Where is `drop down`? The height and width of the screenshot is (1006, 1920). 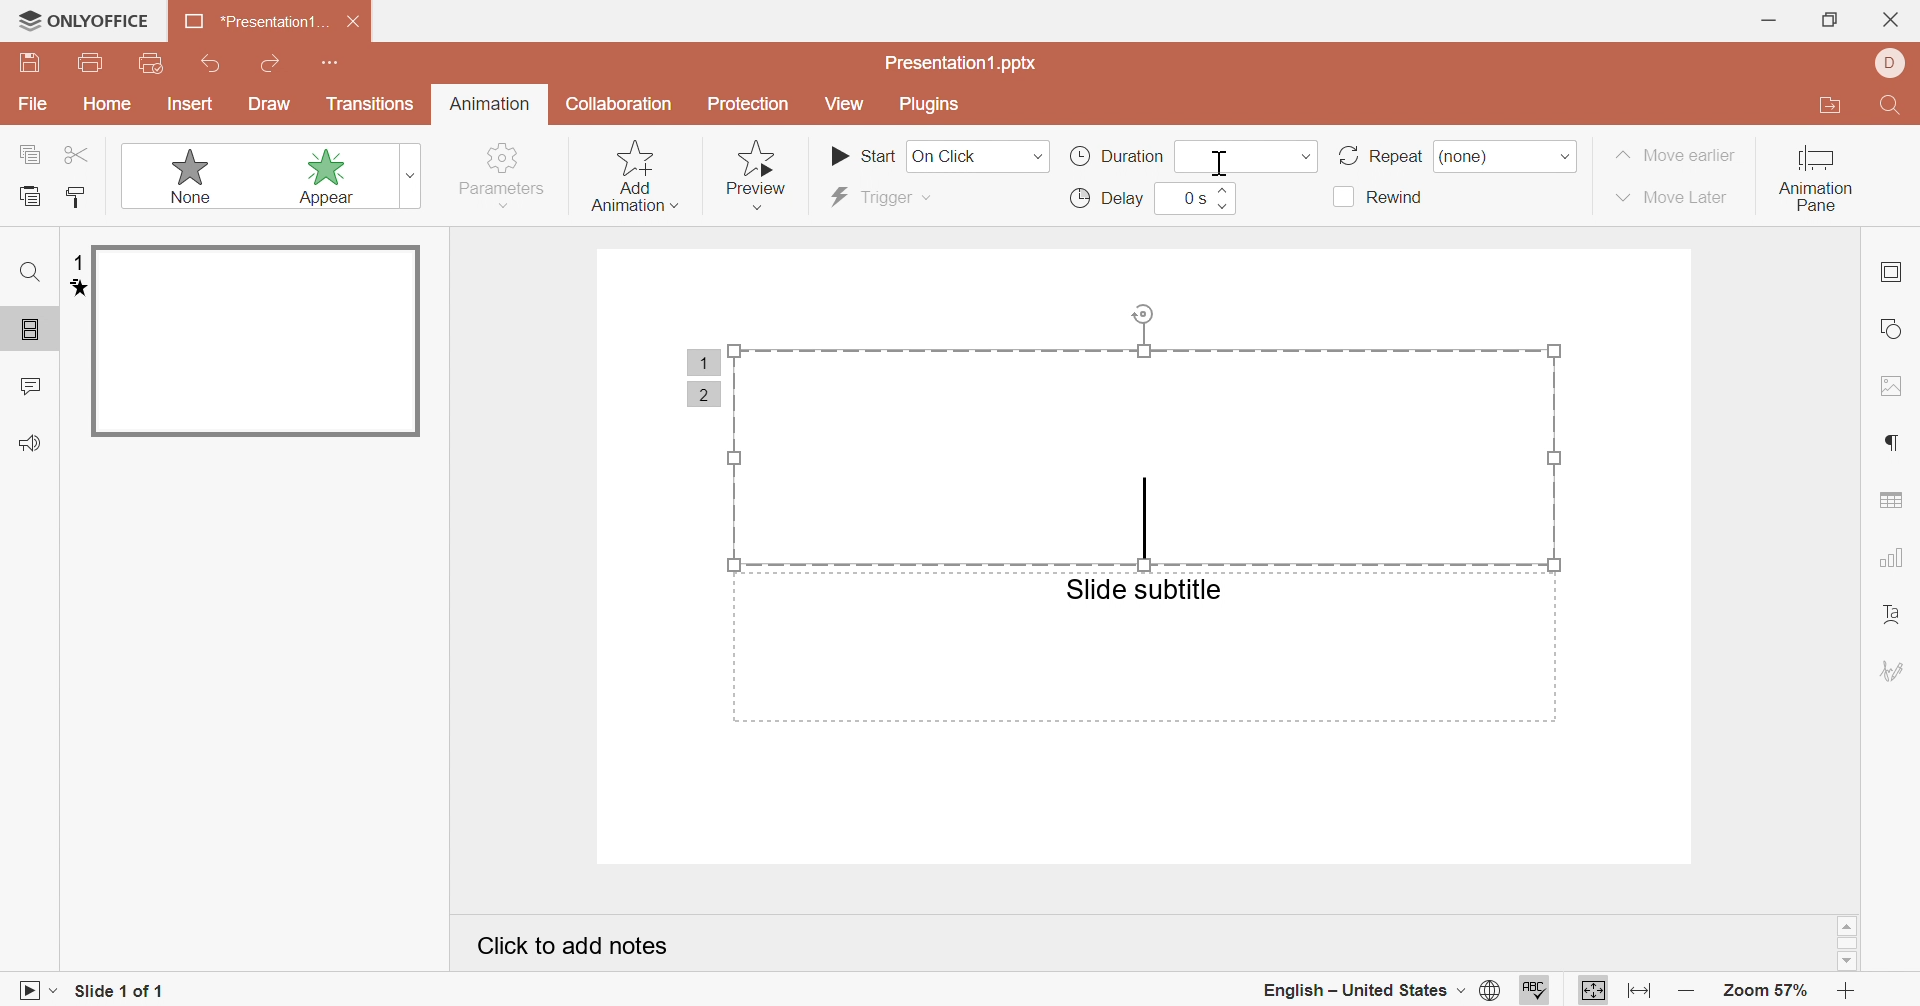
drop down is located at coordinates (1566, 157).